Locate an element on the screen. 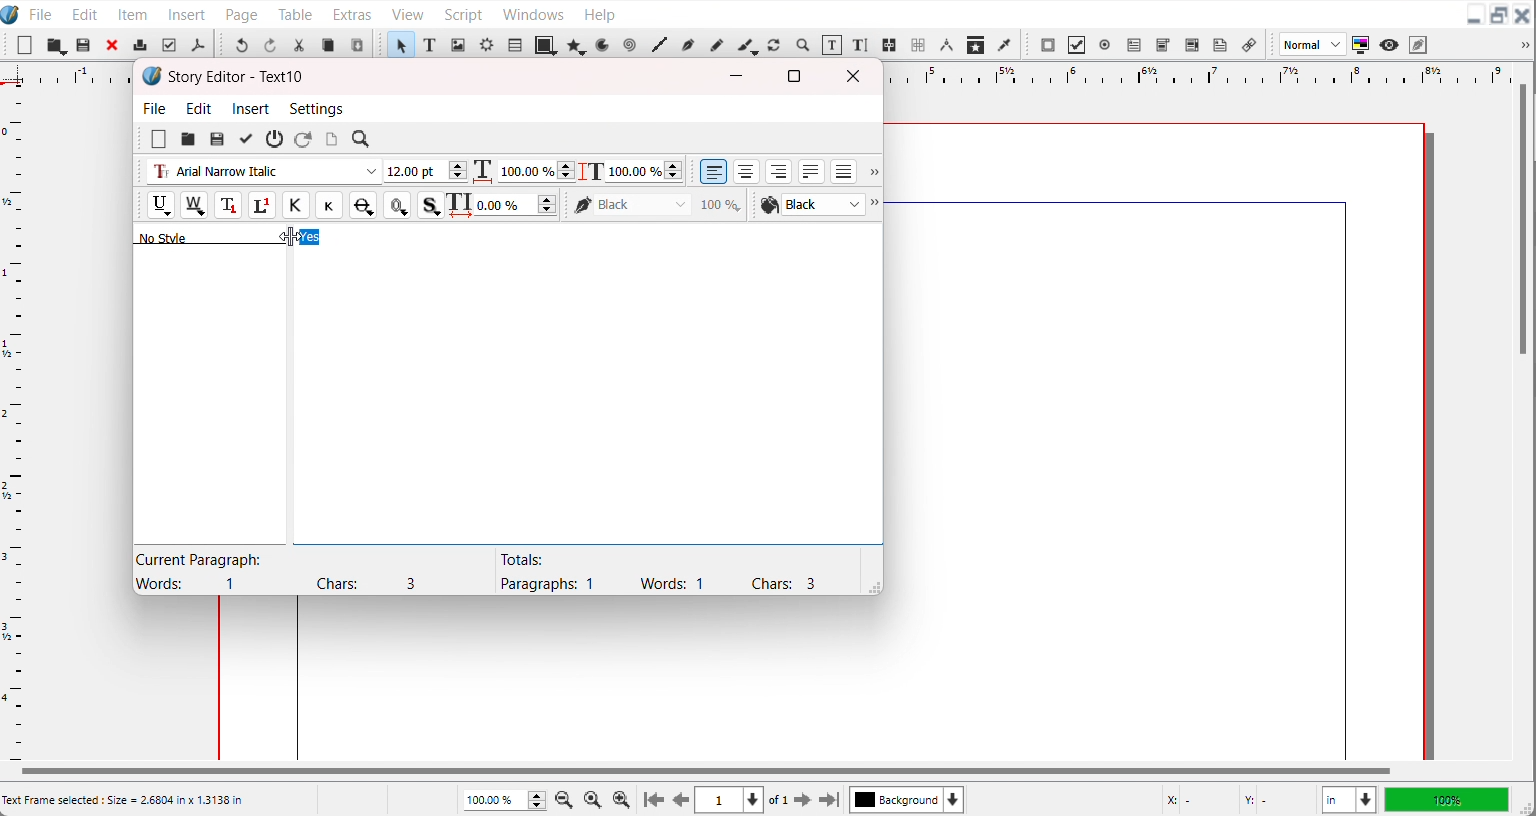  Horizontal scale is located at coordinates (1192, 74).